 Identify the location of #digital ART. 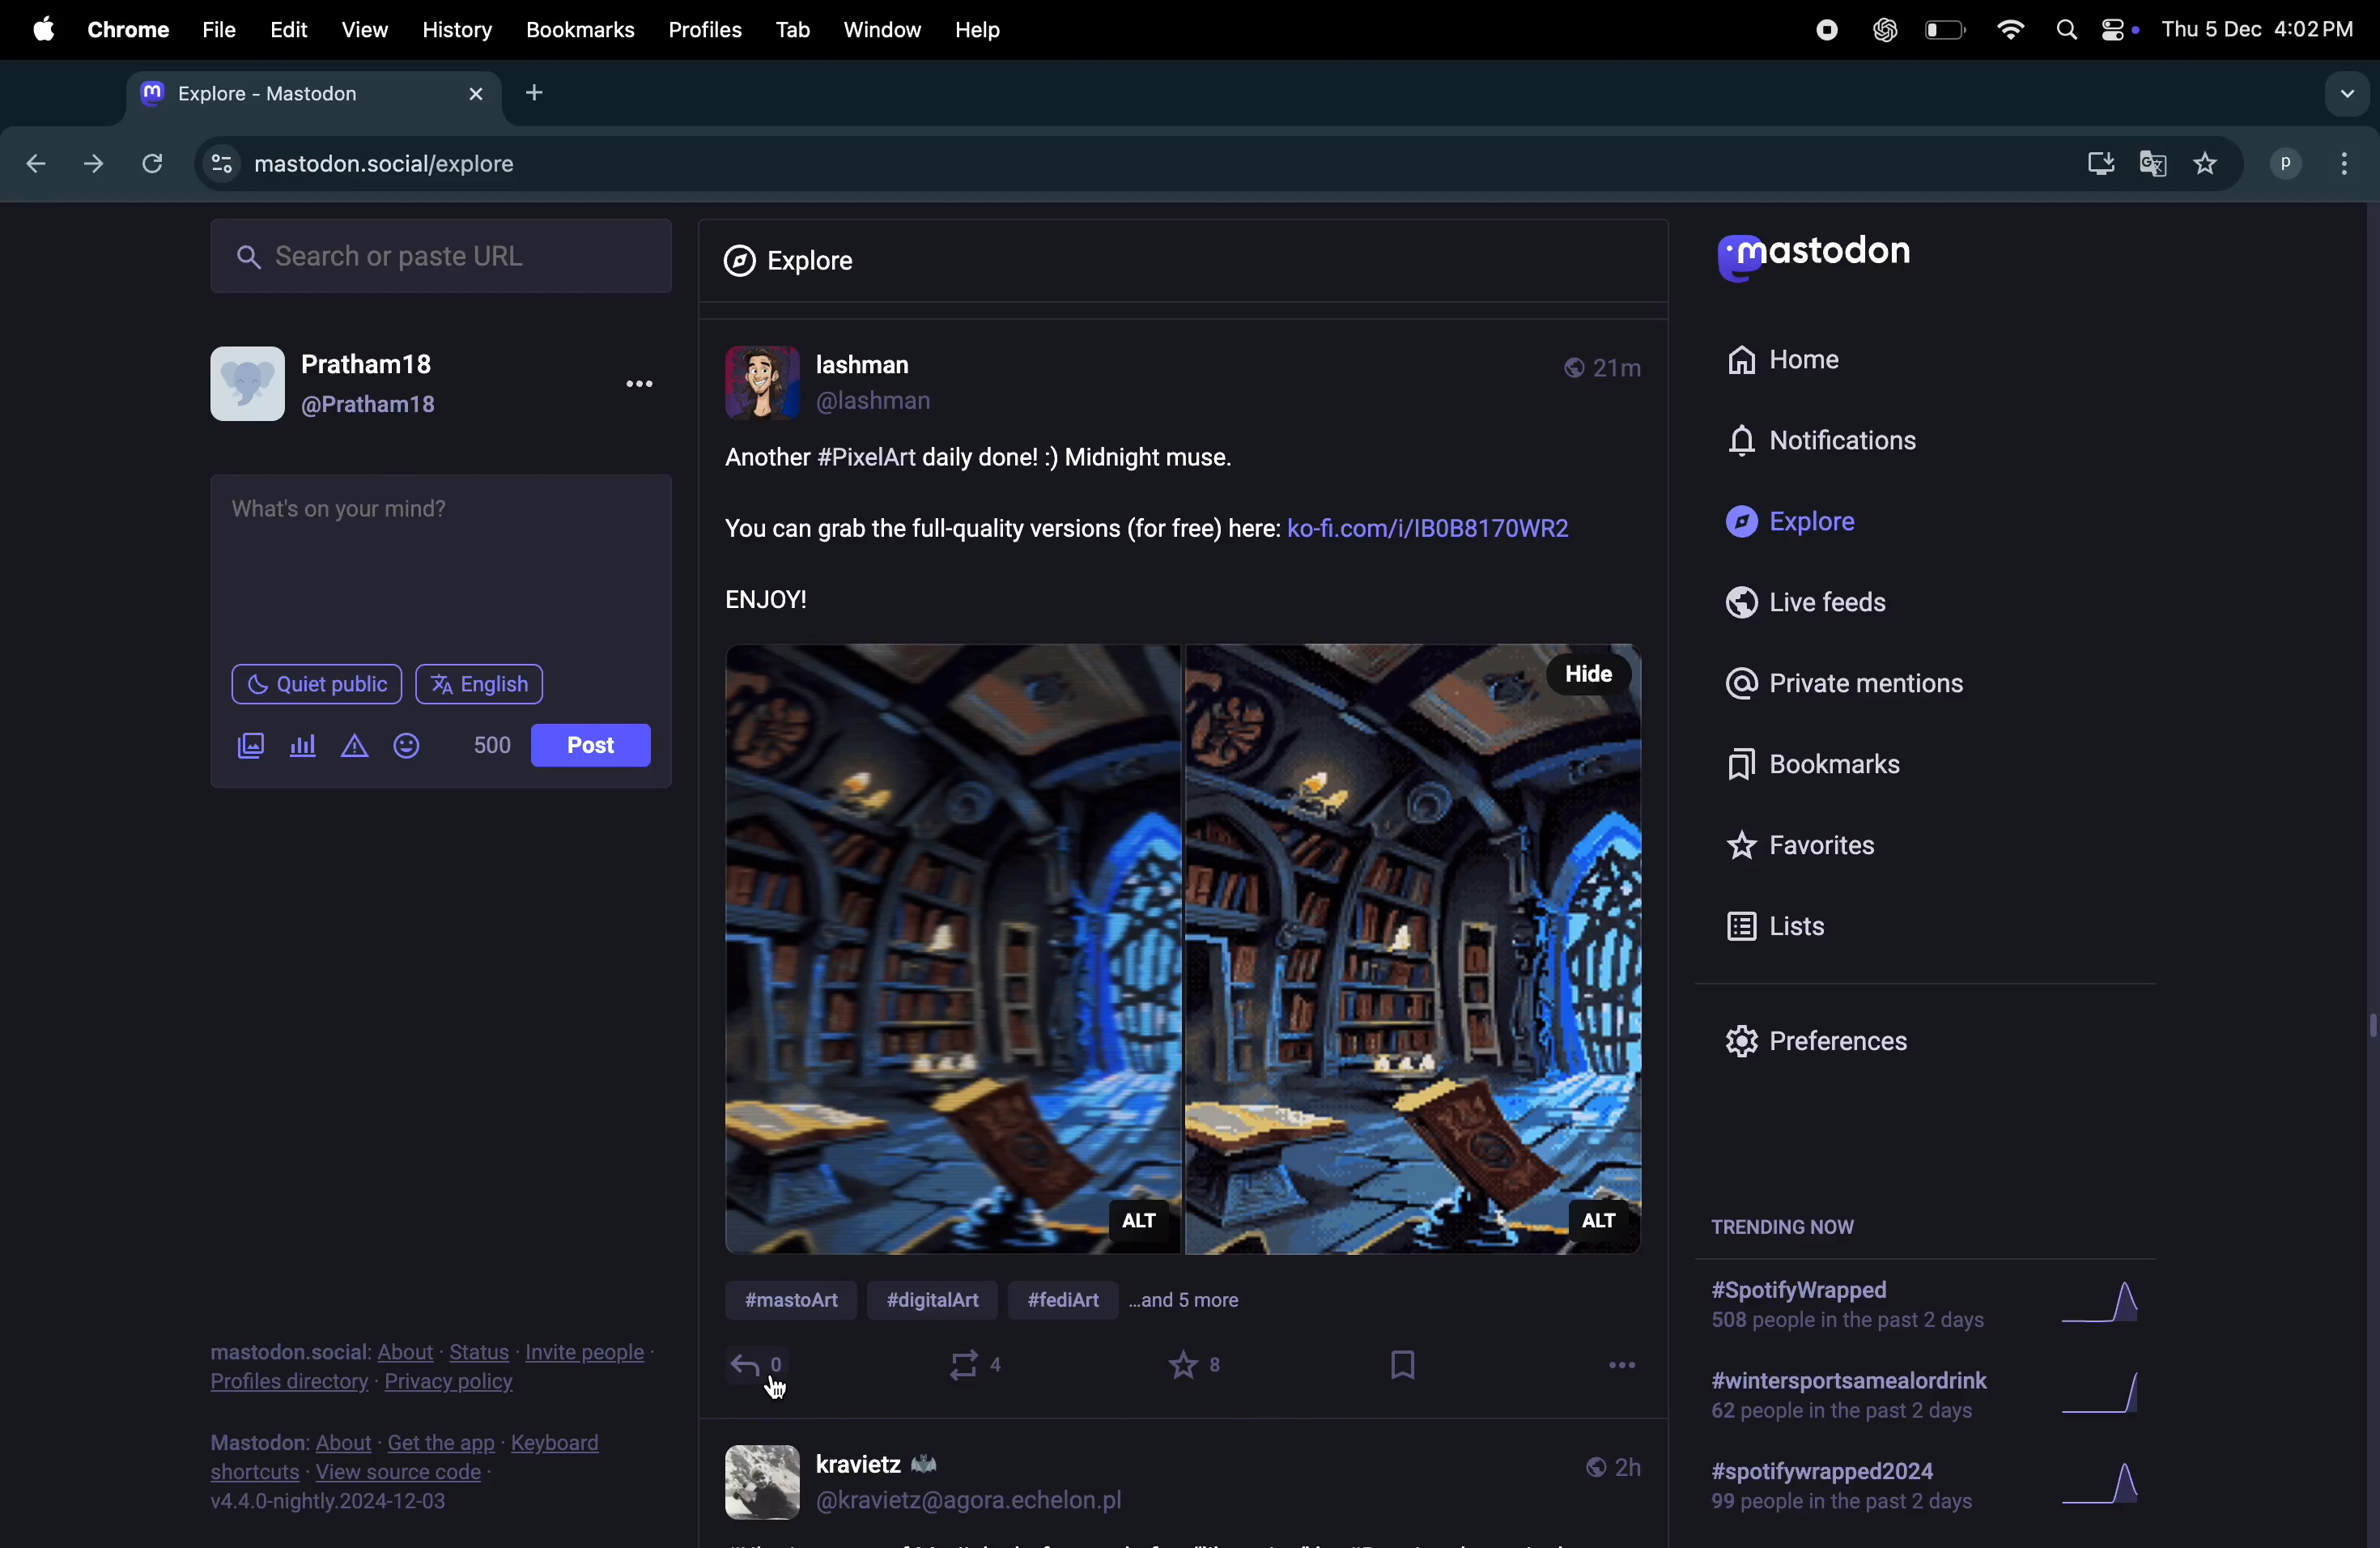
(945, 1303).